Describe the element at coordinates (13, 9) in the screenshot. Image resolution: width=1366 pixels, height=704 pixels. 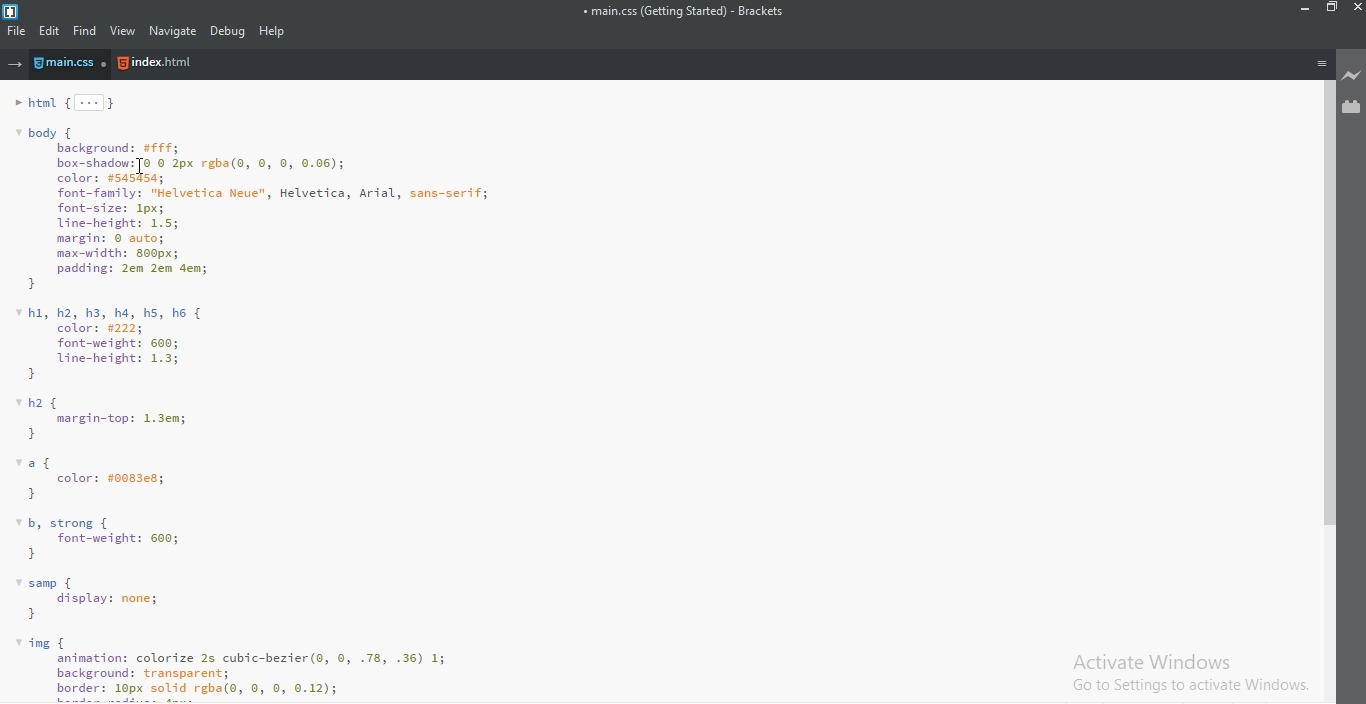
I see `logo` at that location.